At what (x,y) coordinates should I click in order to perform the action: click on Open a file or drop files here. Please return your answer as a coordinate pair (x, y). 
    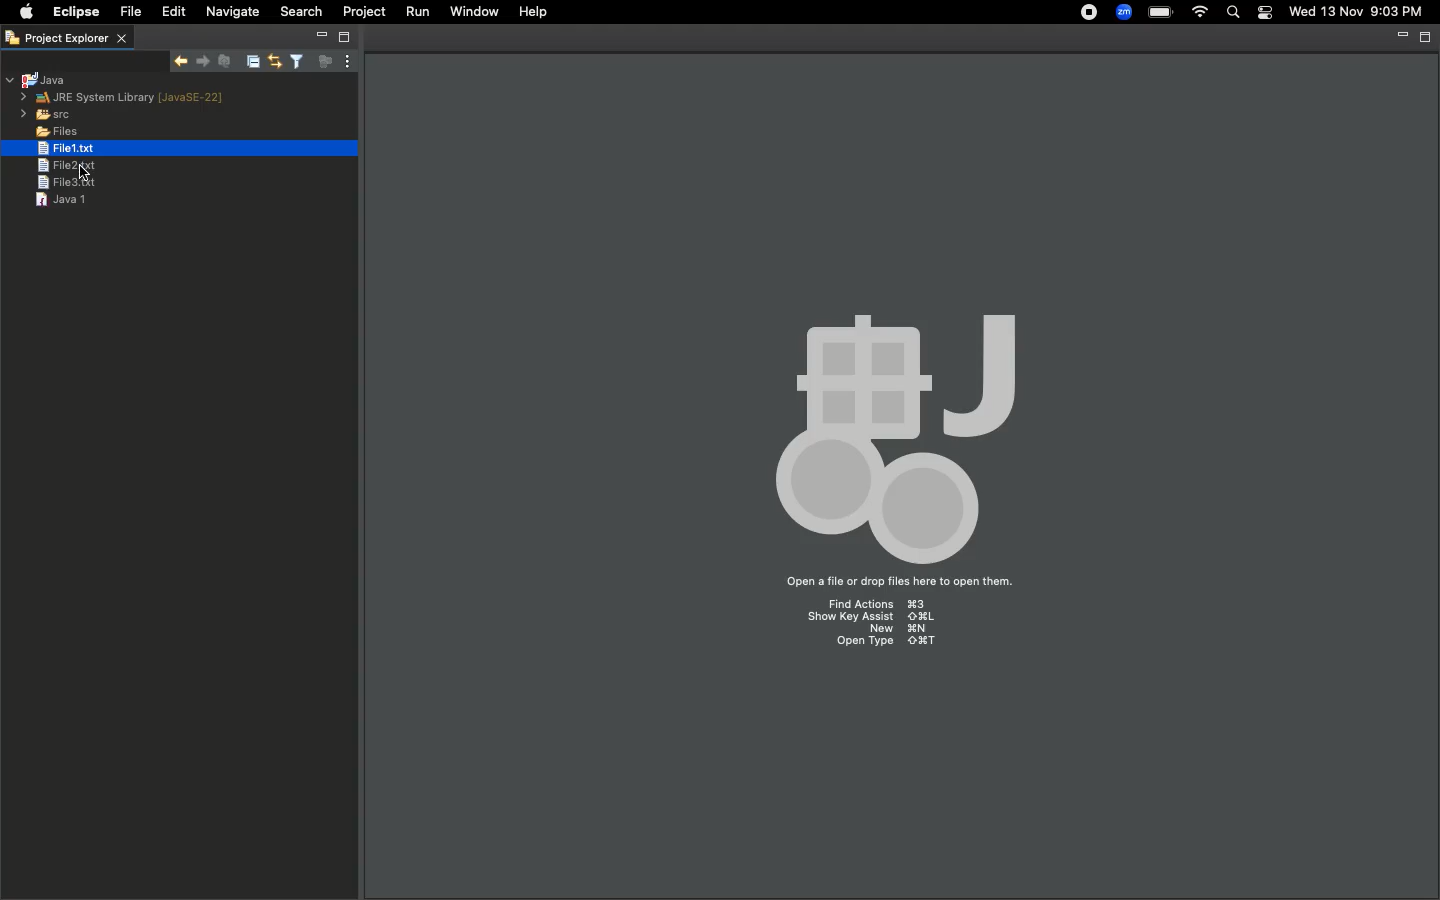
    Looking at the image, I should click on (897, 583).